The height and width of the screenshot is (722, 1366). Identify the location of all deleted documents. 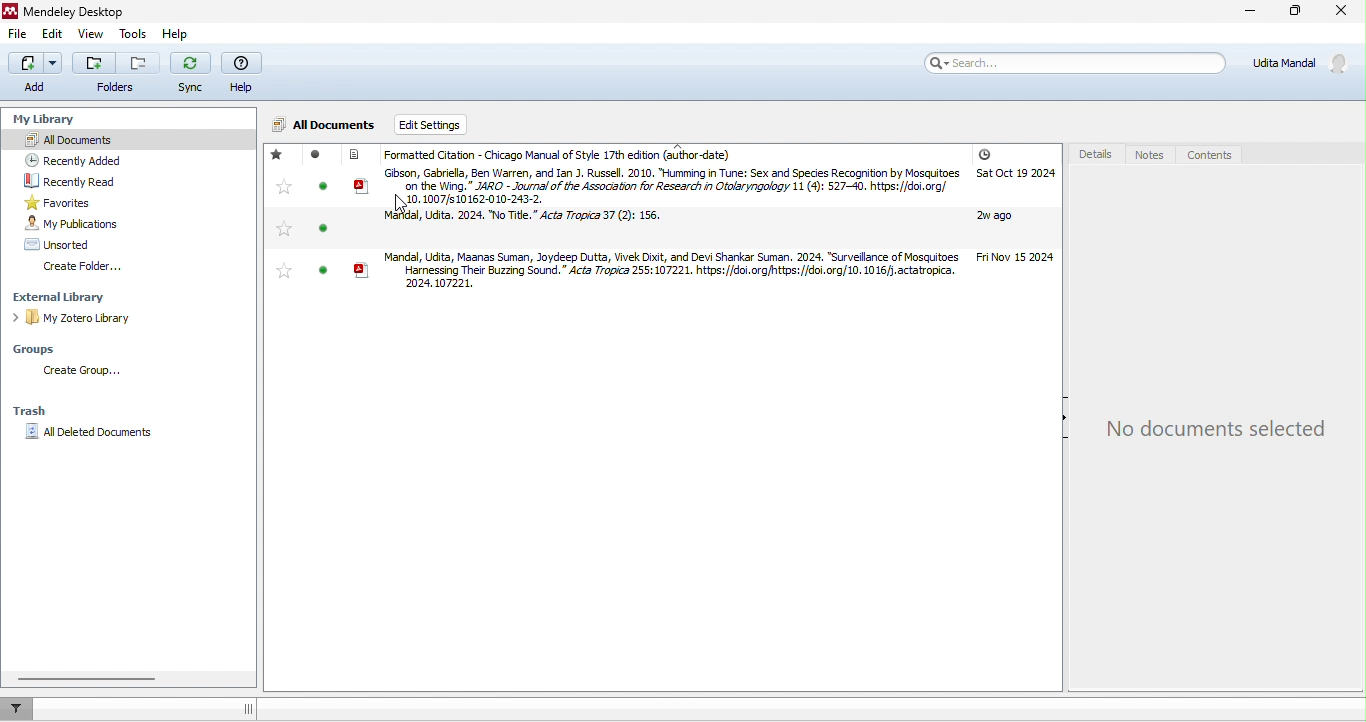
(93, 437).